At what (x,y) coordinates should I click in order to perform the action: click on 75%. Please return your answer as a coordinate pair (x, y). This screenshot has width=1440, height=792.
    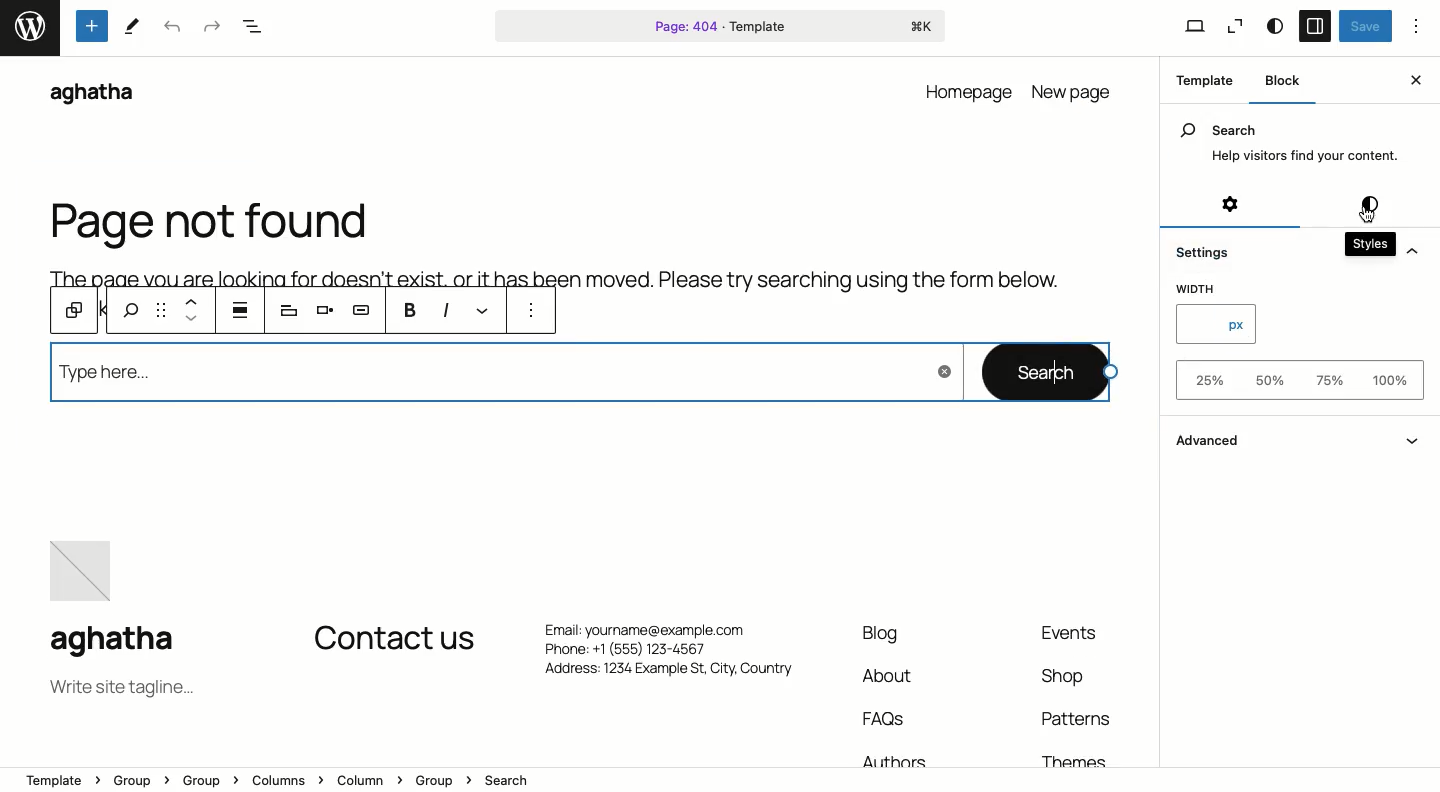
    Looking at the image, I should click on (1324, 381).